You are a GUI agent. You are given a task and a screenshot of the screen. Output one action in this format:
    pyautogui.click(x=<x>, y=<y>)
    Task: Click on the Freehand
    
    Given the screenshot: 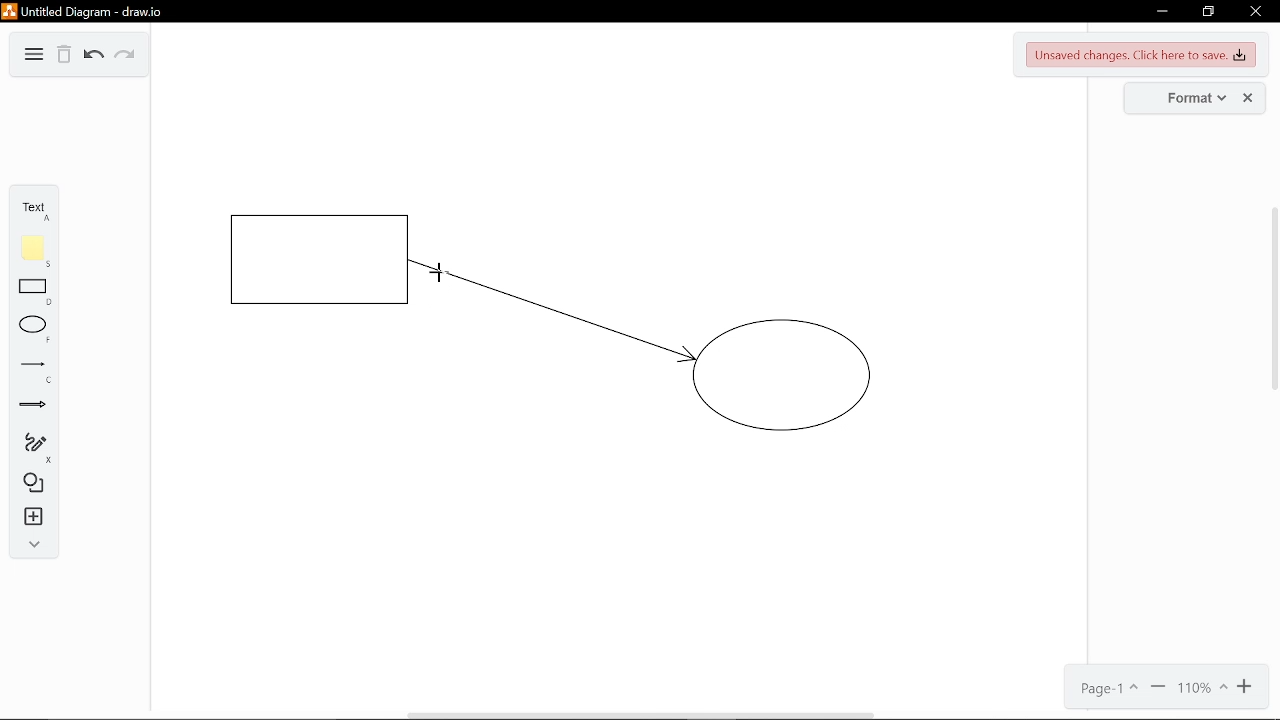 What is the action you would take?
    pyautogui.click(x=30, y=447)
    